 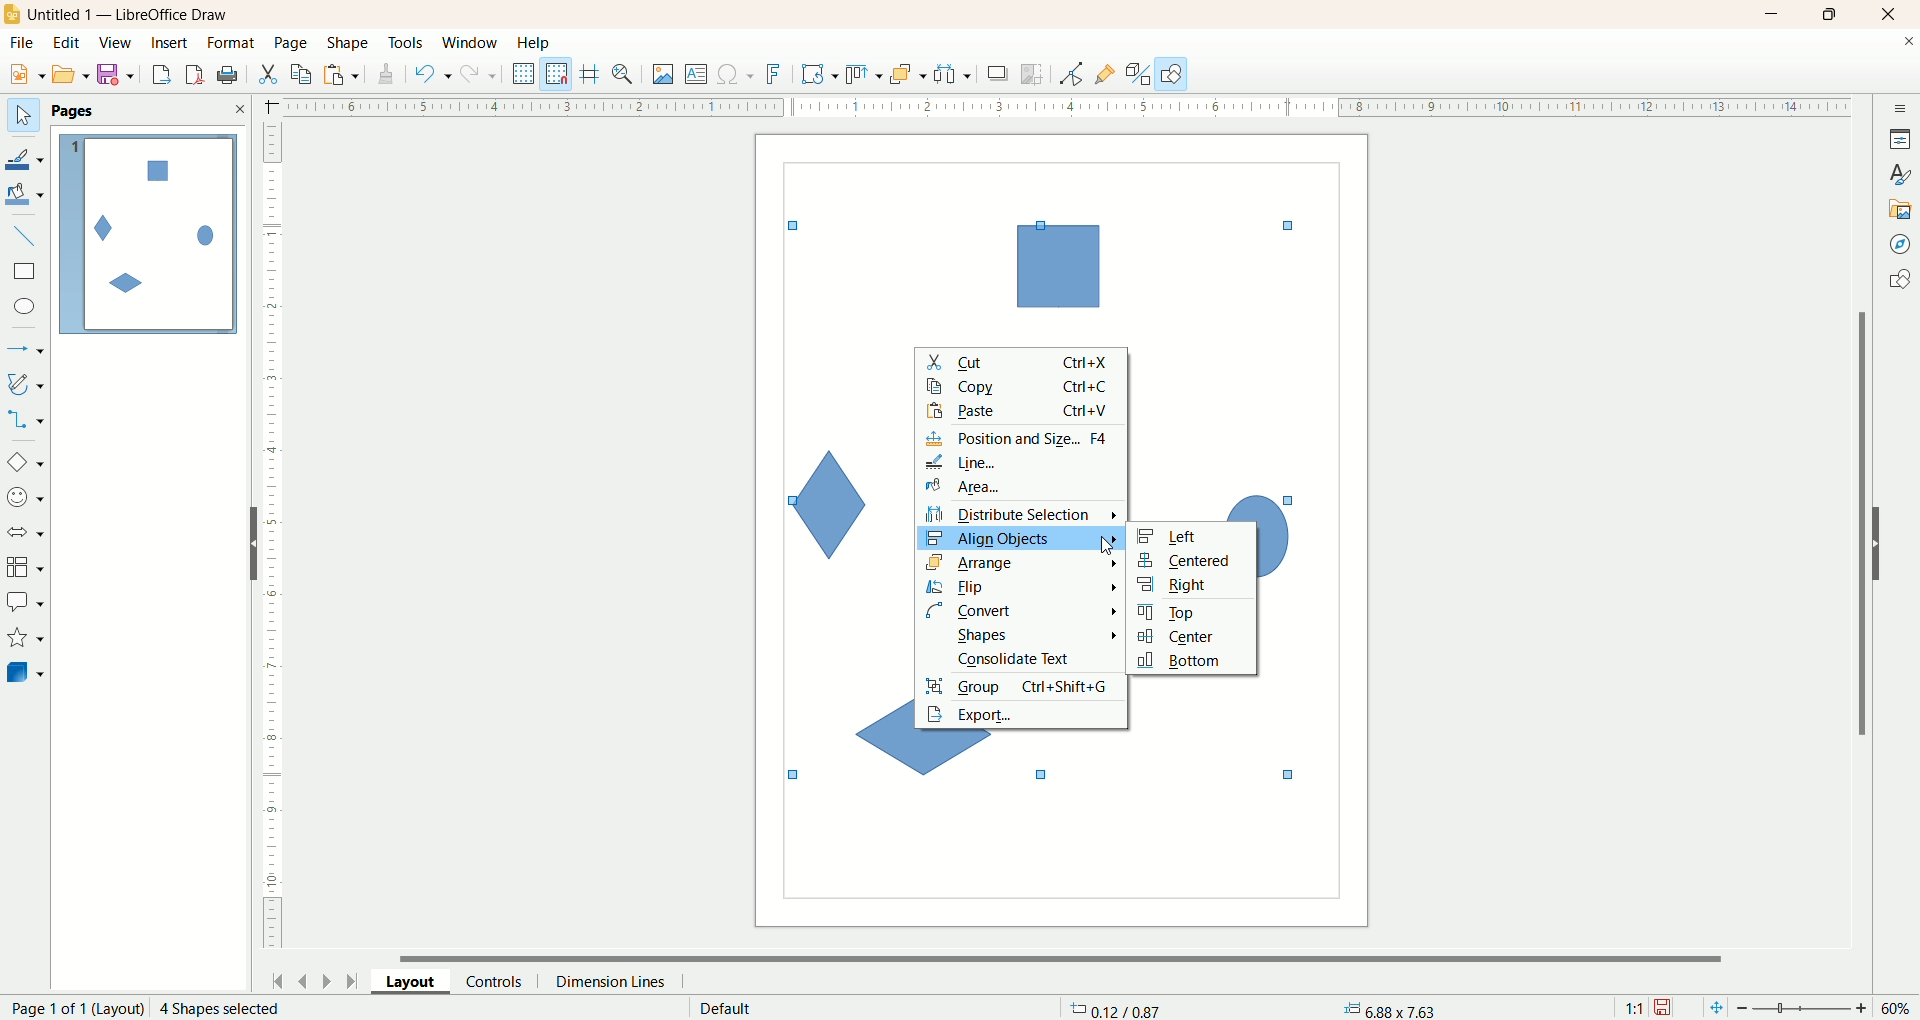 What do you see at coordinates (1901, 245) in the screenshot?
I see `navigator` at bounding box center [1901, 245].